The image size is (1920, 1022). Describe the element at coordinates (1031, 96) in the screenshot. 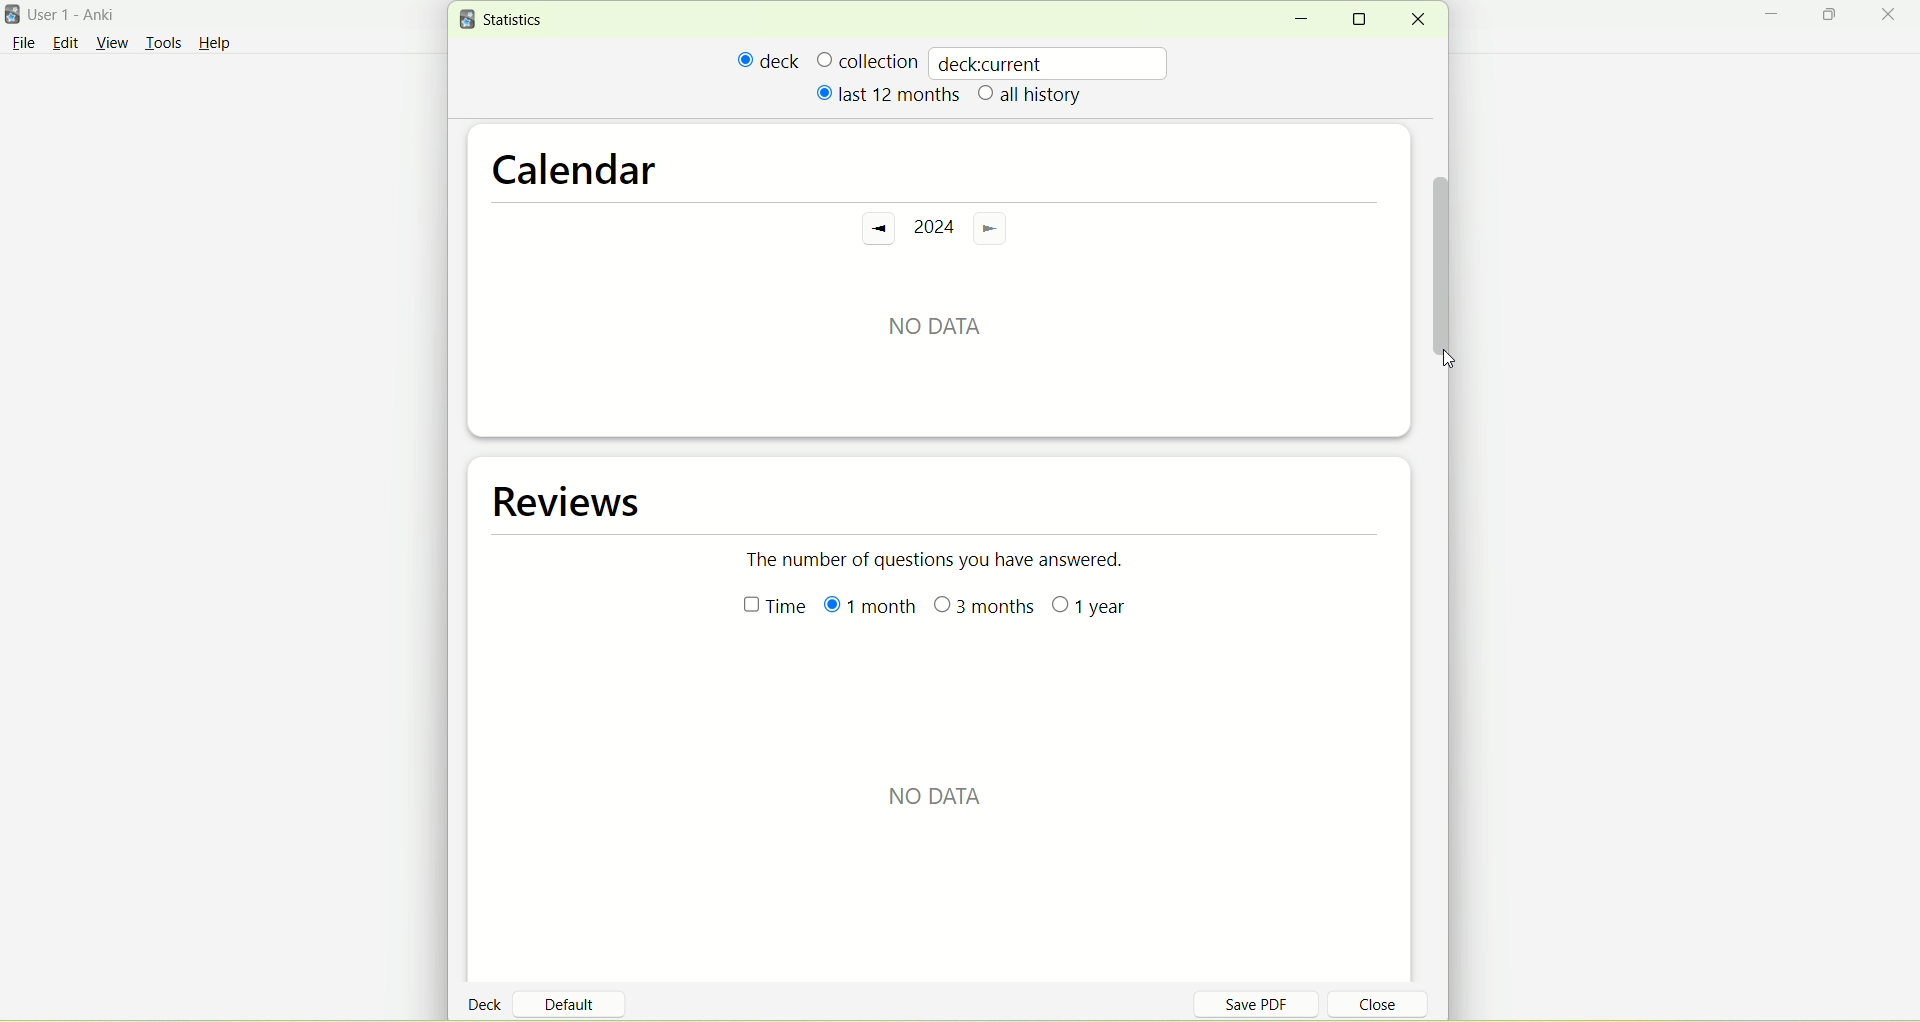

I see `all history` at that location.